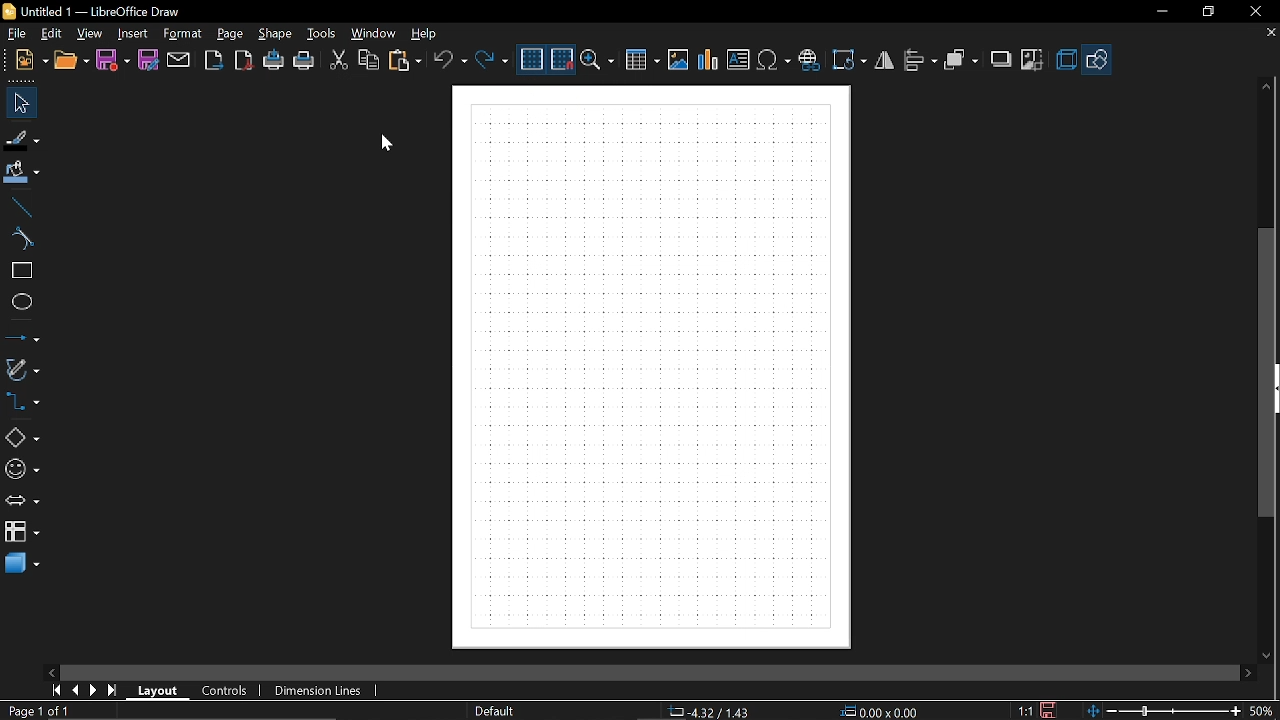 The width and height of the screenshot is (1280, 720). Describe the element at coordinates (50, 670) in the screenshot. I see `Move left` at that location.